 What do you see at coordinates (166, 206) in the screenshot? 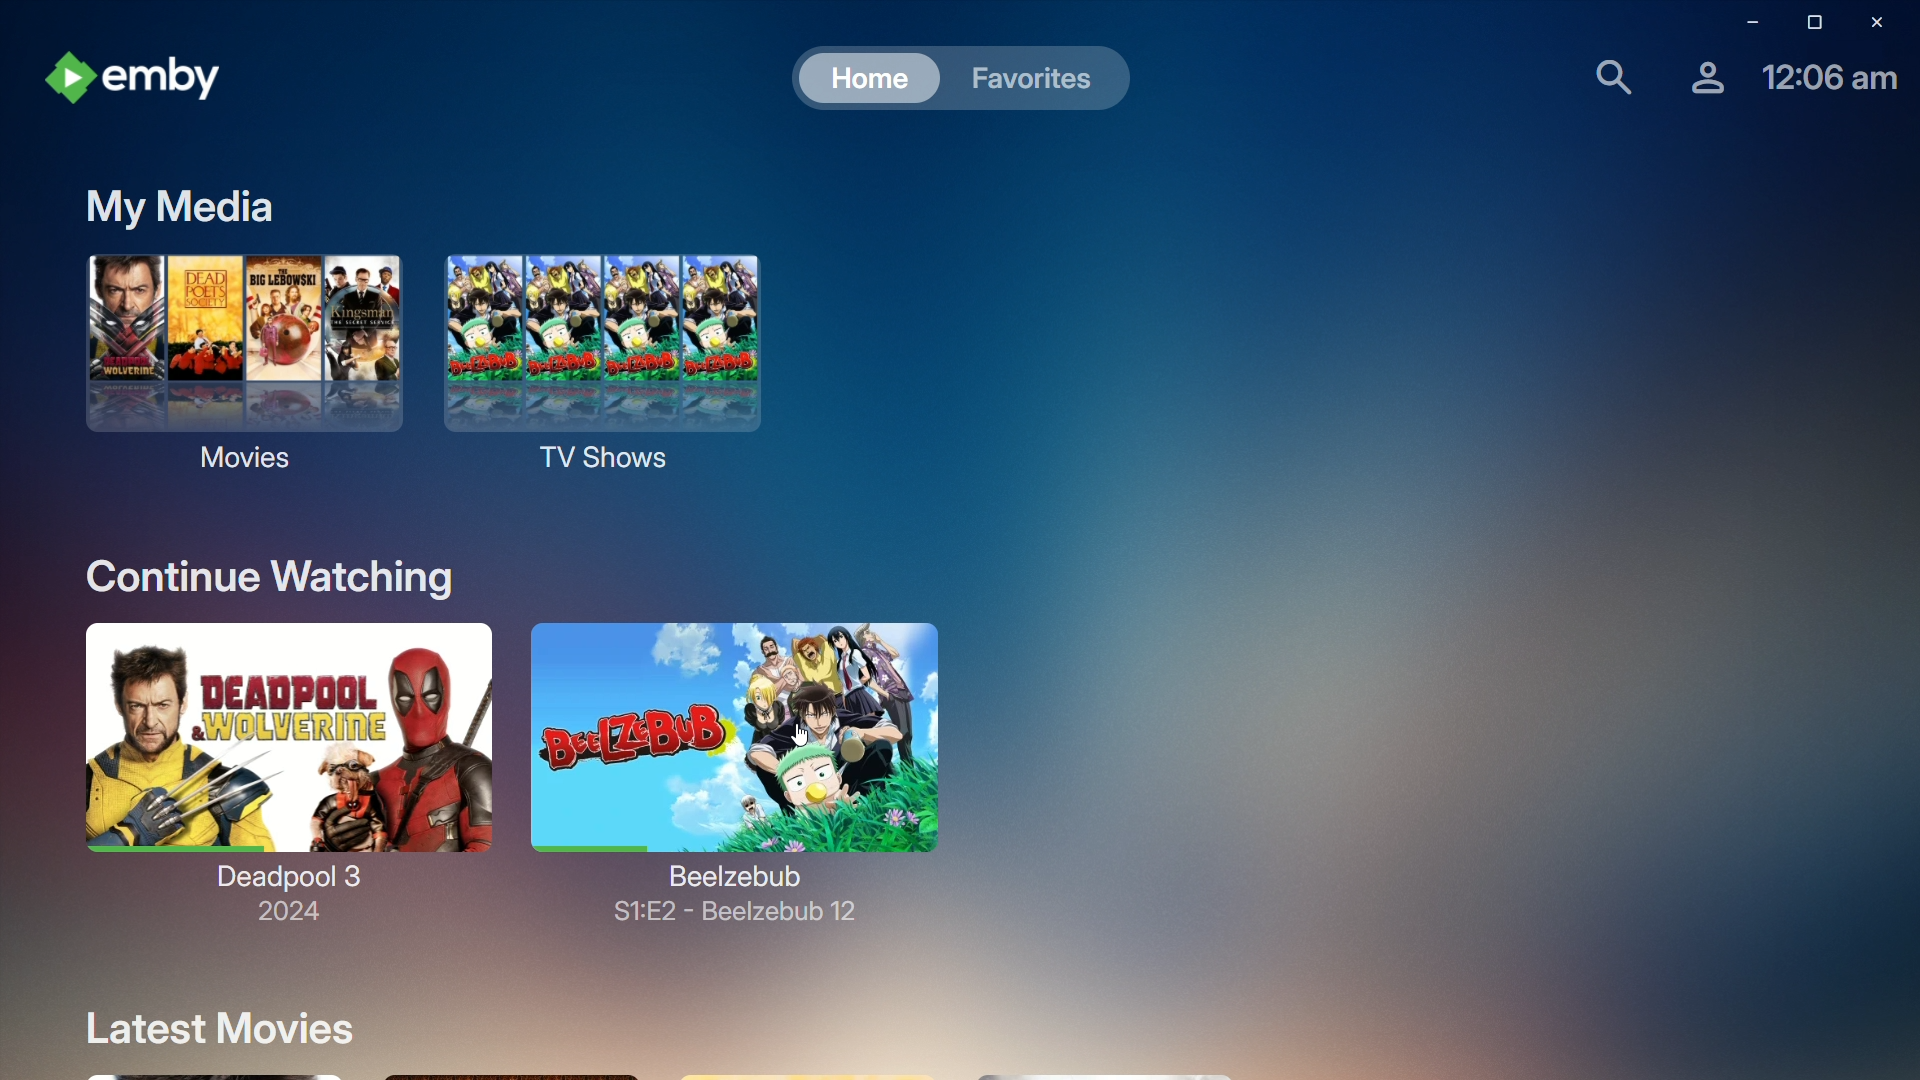
I see `My media` at bounding box center [166, 206].